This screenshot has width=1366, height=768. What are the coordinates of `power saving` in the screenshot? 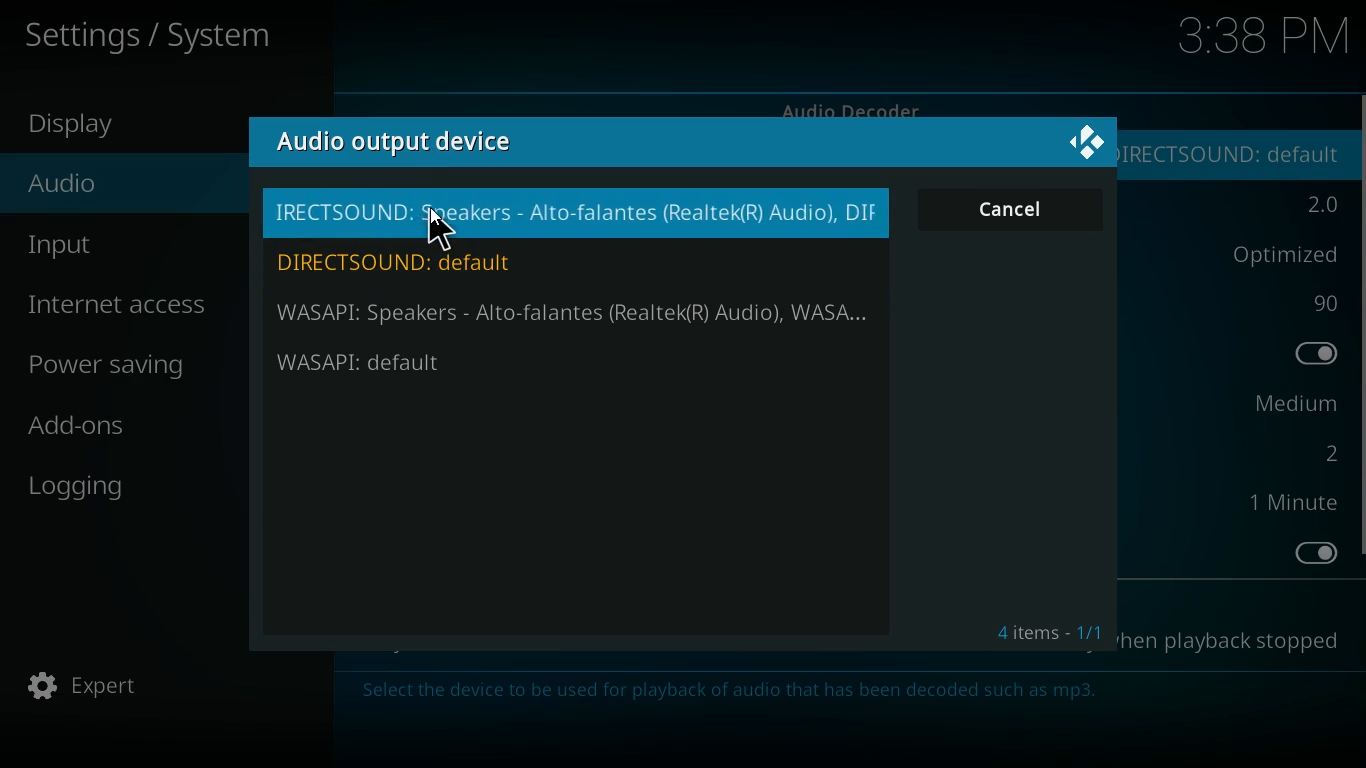 It's located at (110, 368).